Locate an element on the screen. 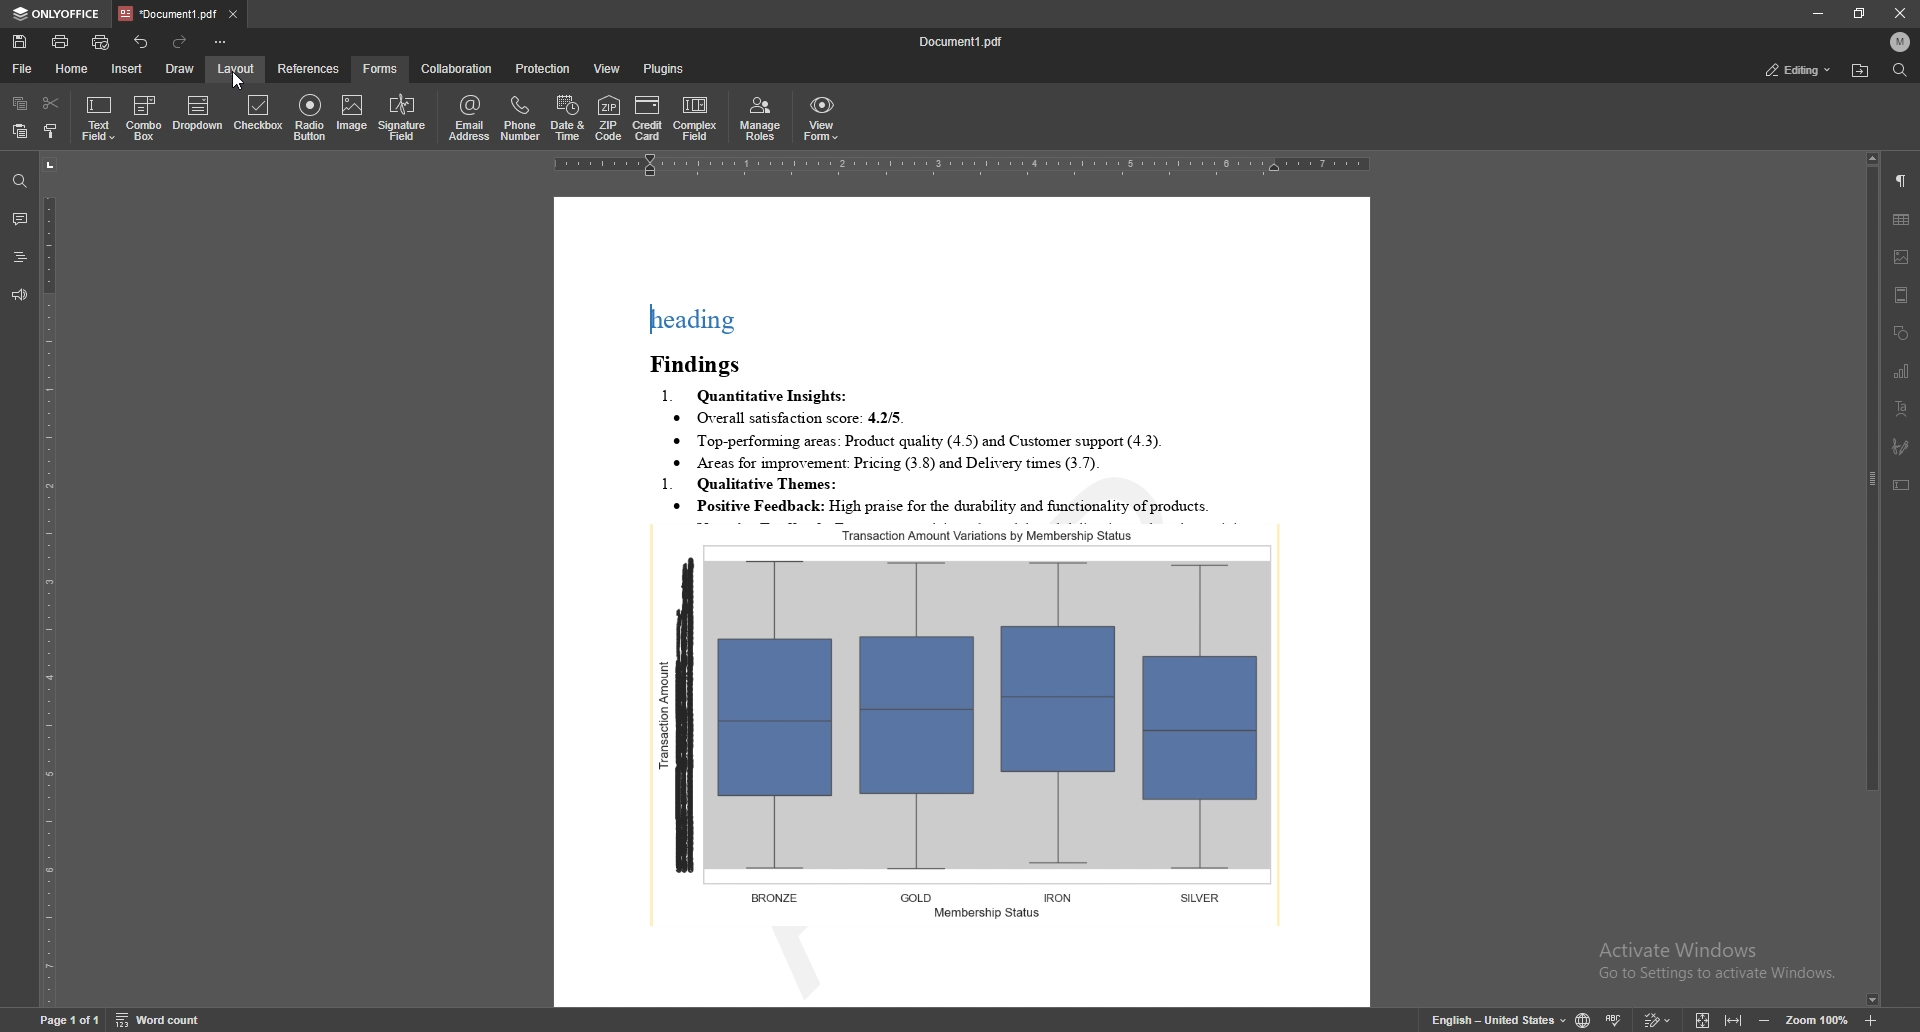 This screenshot has height=1032, width=1920. credit card is located at coordinates (648, 118).